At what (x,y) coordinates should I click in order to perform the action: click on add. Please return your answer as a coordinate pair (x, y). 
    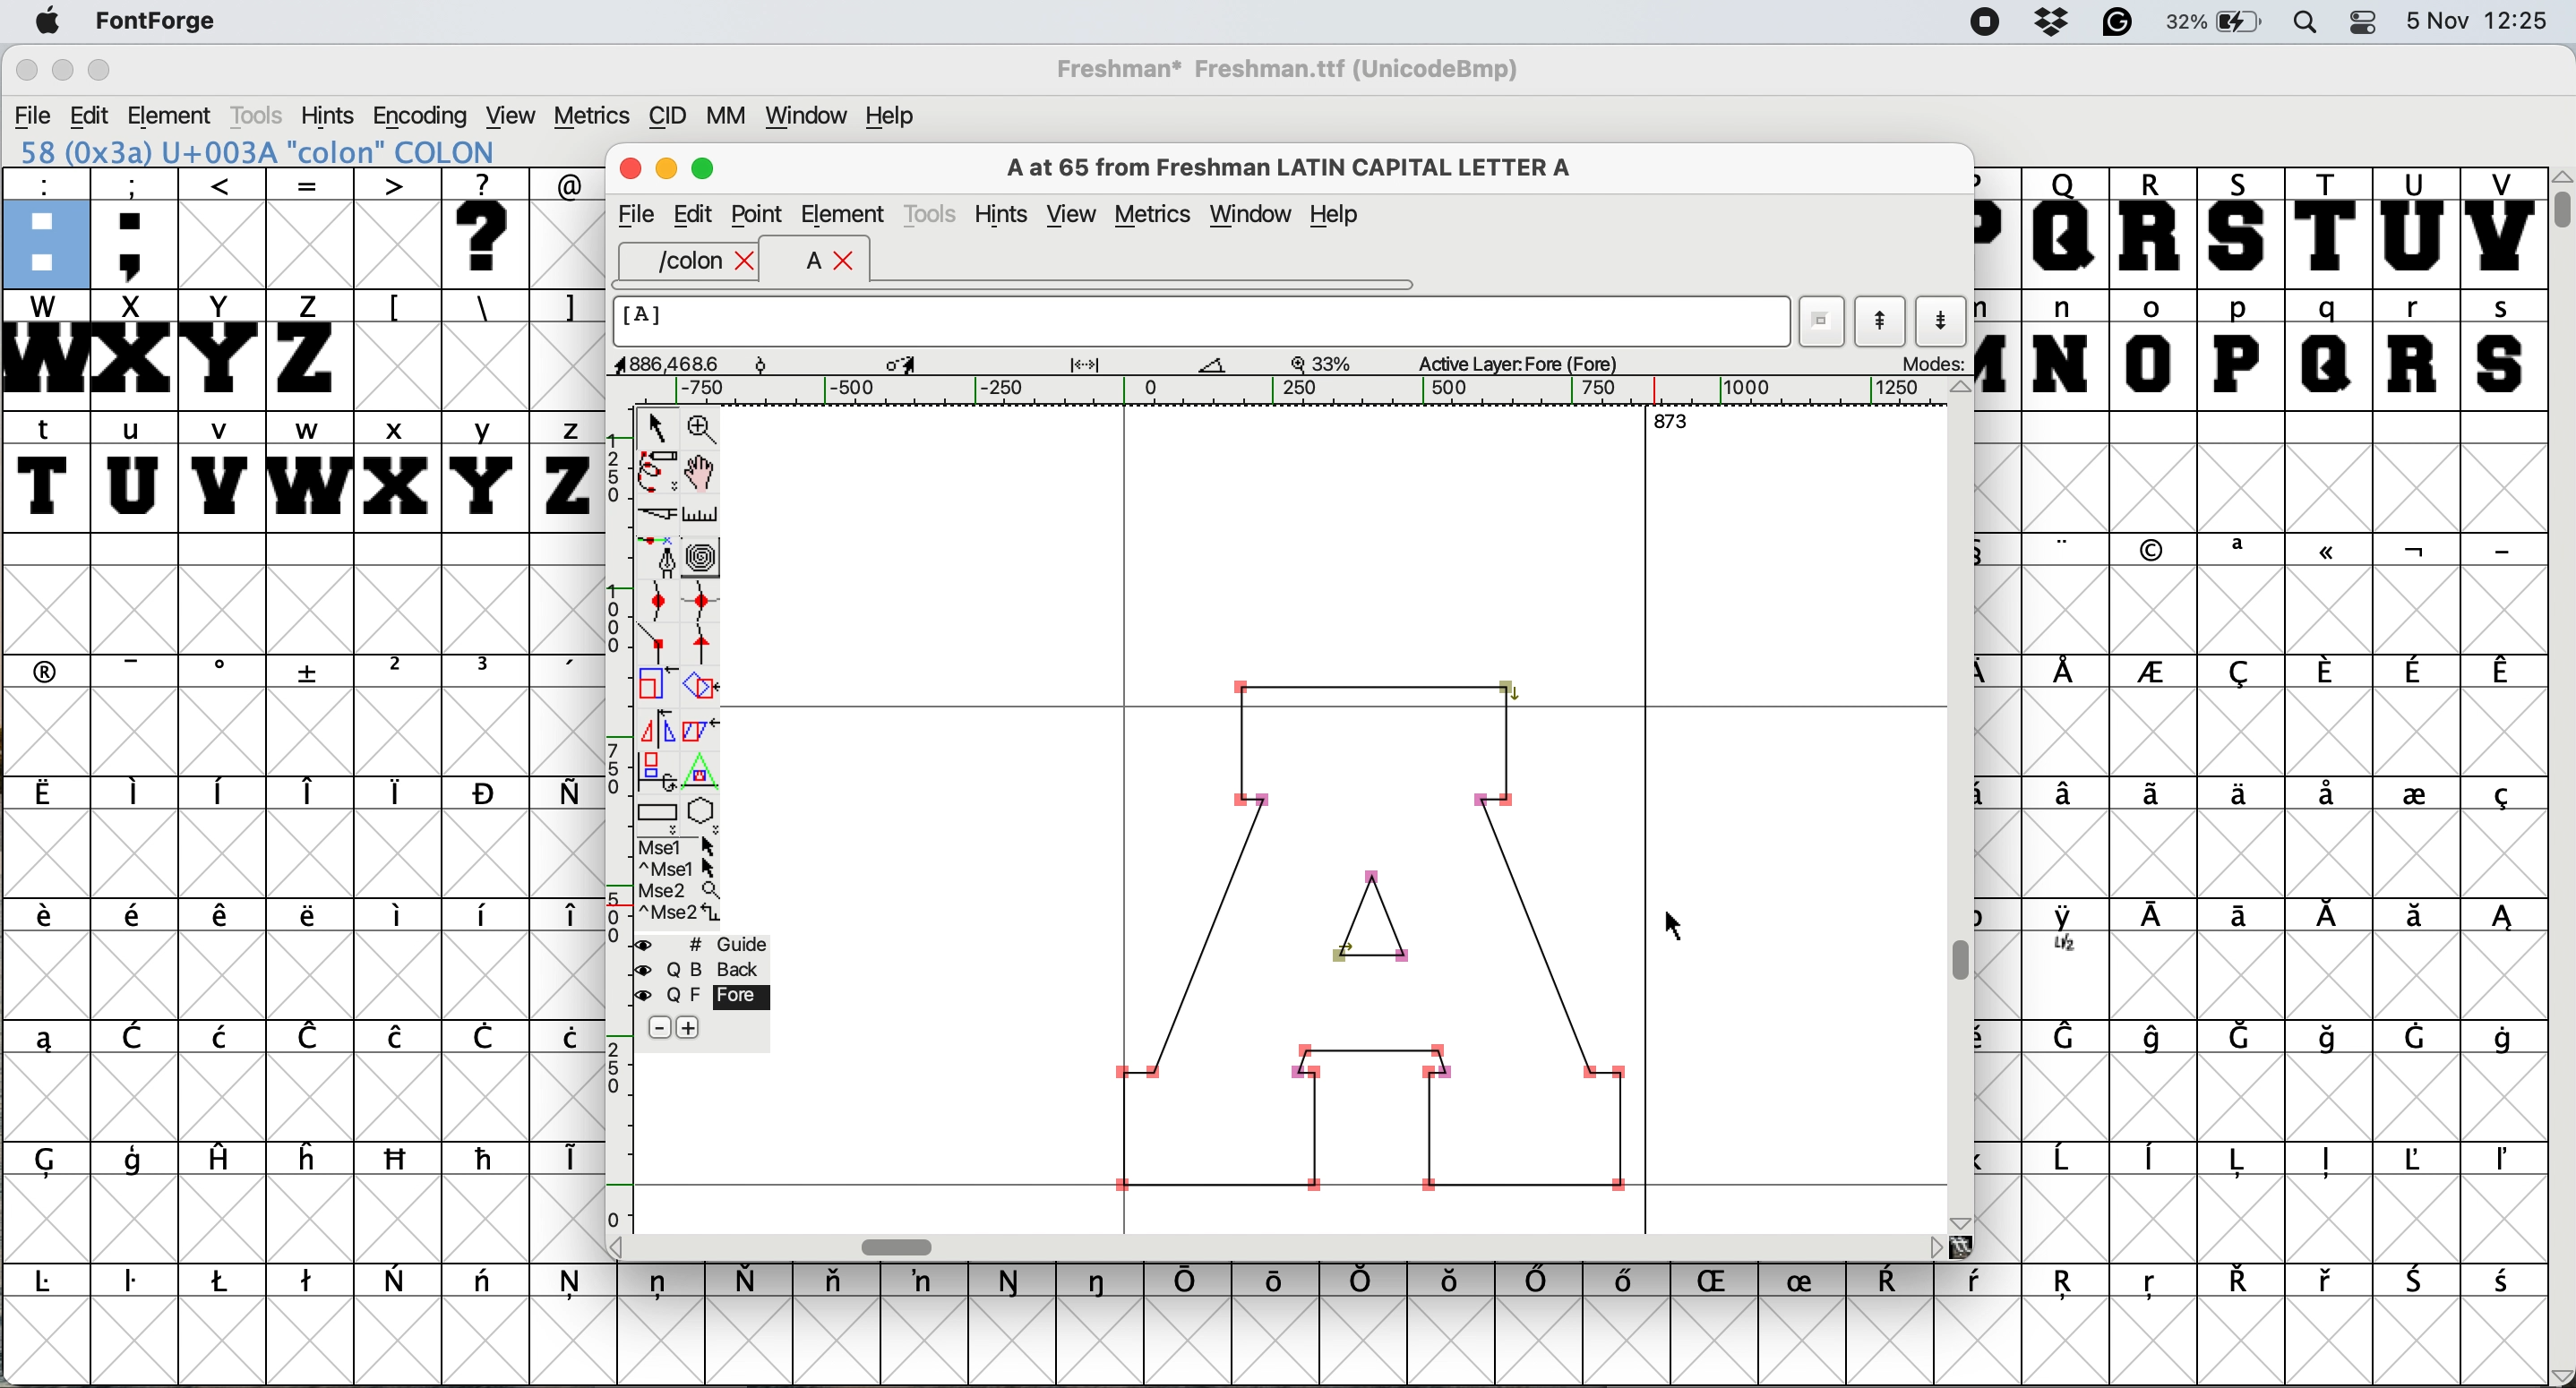
    Looking at the image, I should click on (700, 1029).